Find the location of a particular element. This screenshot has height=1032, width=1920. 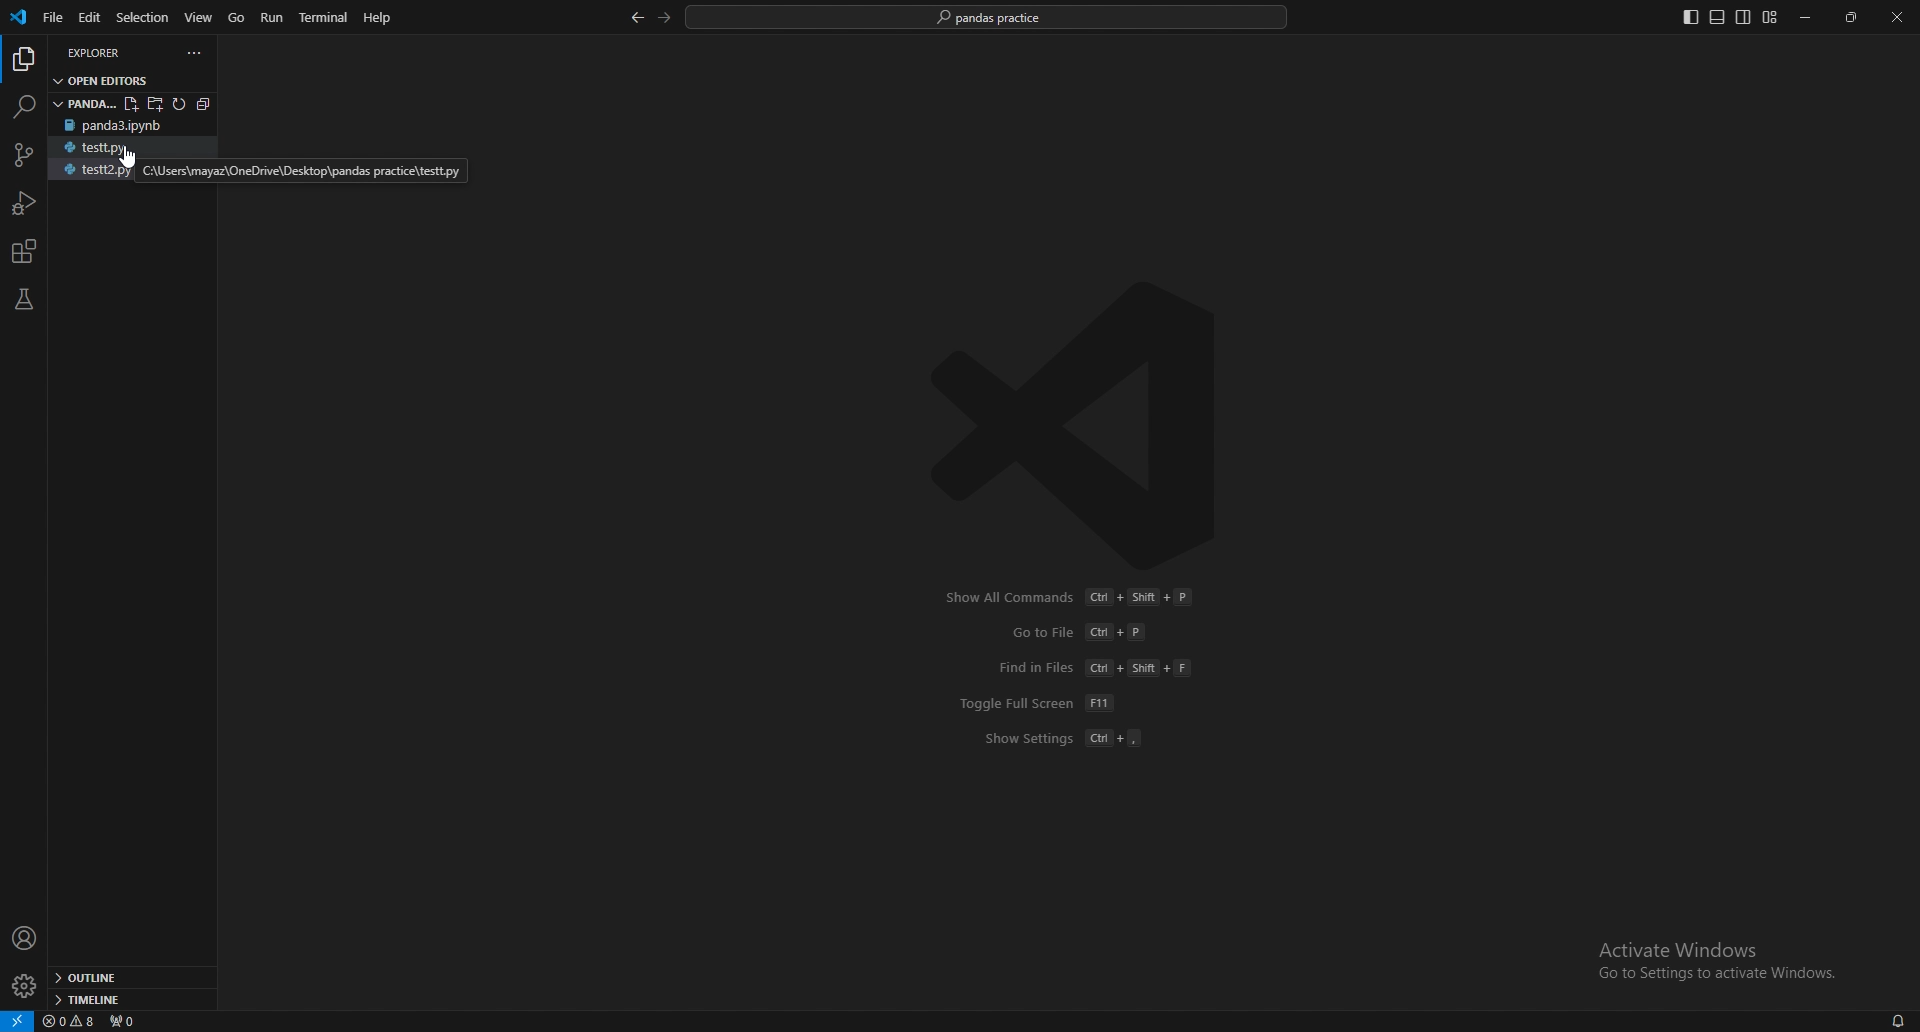

panda3.ipynb is located at coordinates (126, 125).